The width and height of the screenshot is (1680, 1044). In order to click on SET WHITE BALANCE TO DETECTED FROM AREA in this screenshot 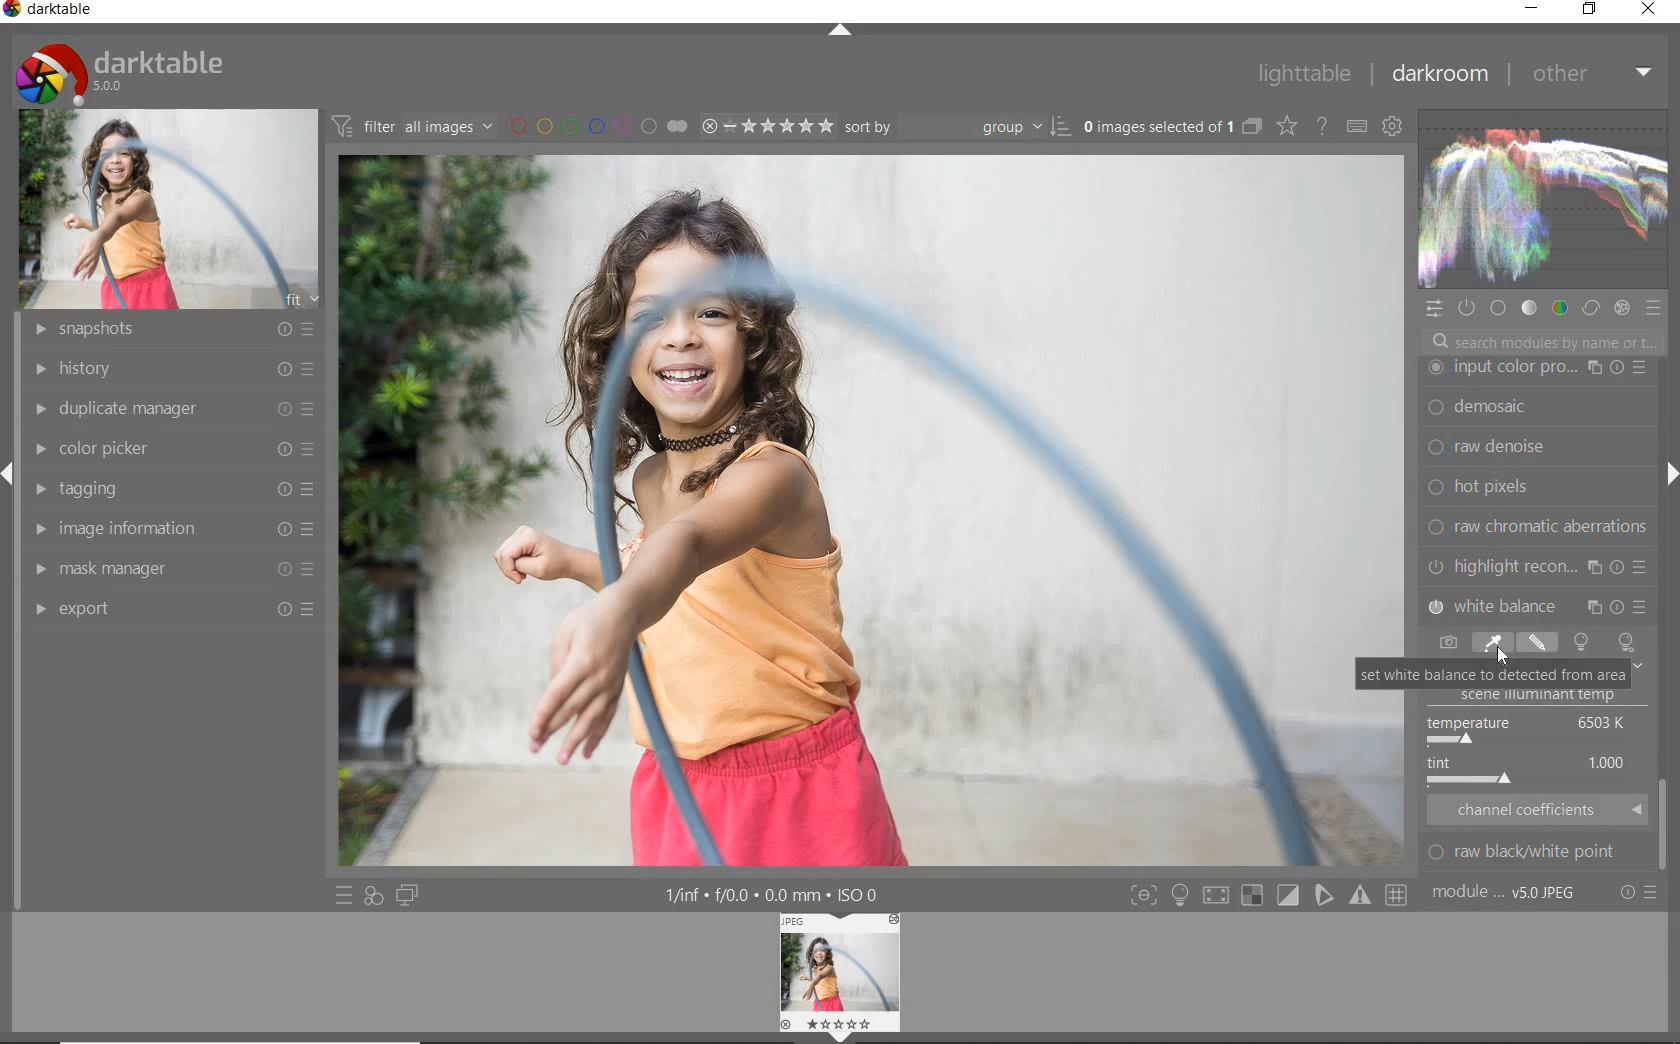, I will do `click(1492, 674)`.